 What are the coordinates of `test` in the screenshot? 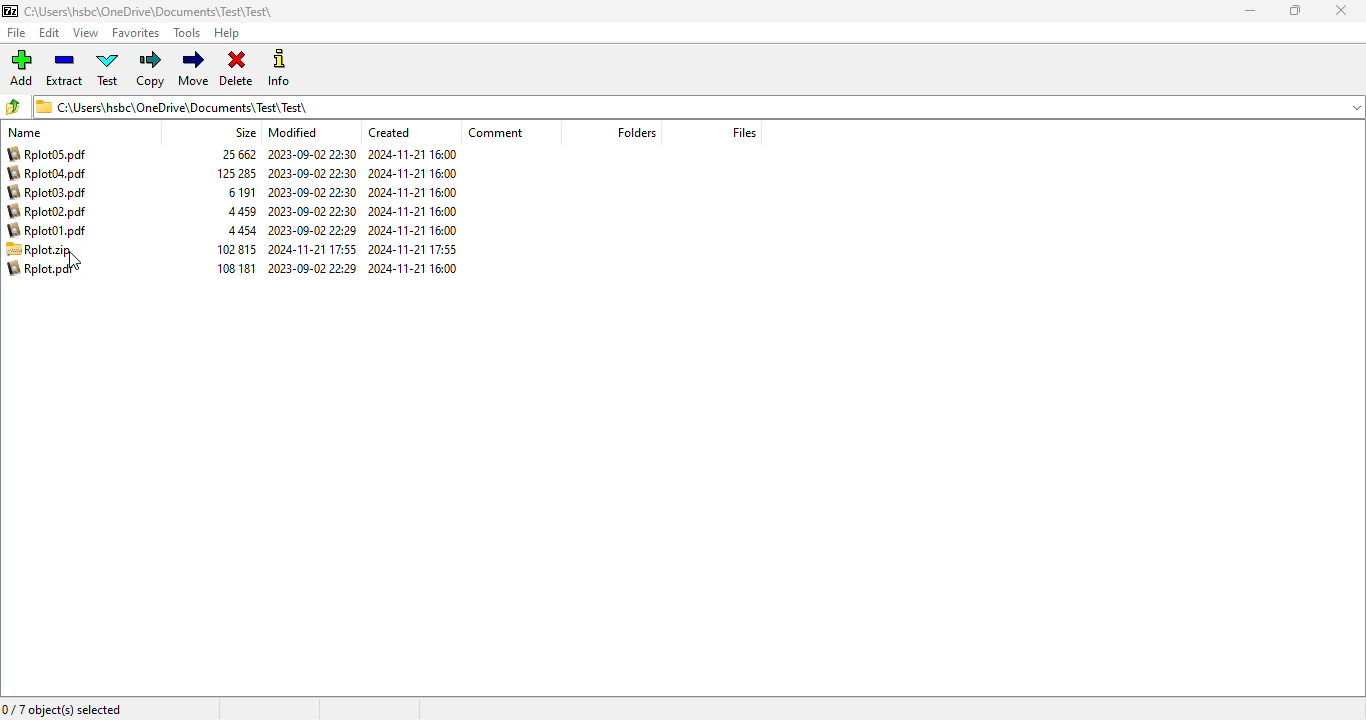 It's located at (108, 68).